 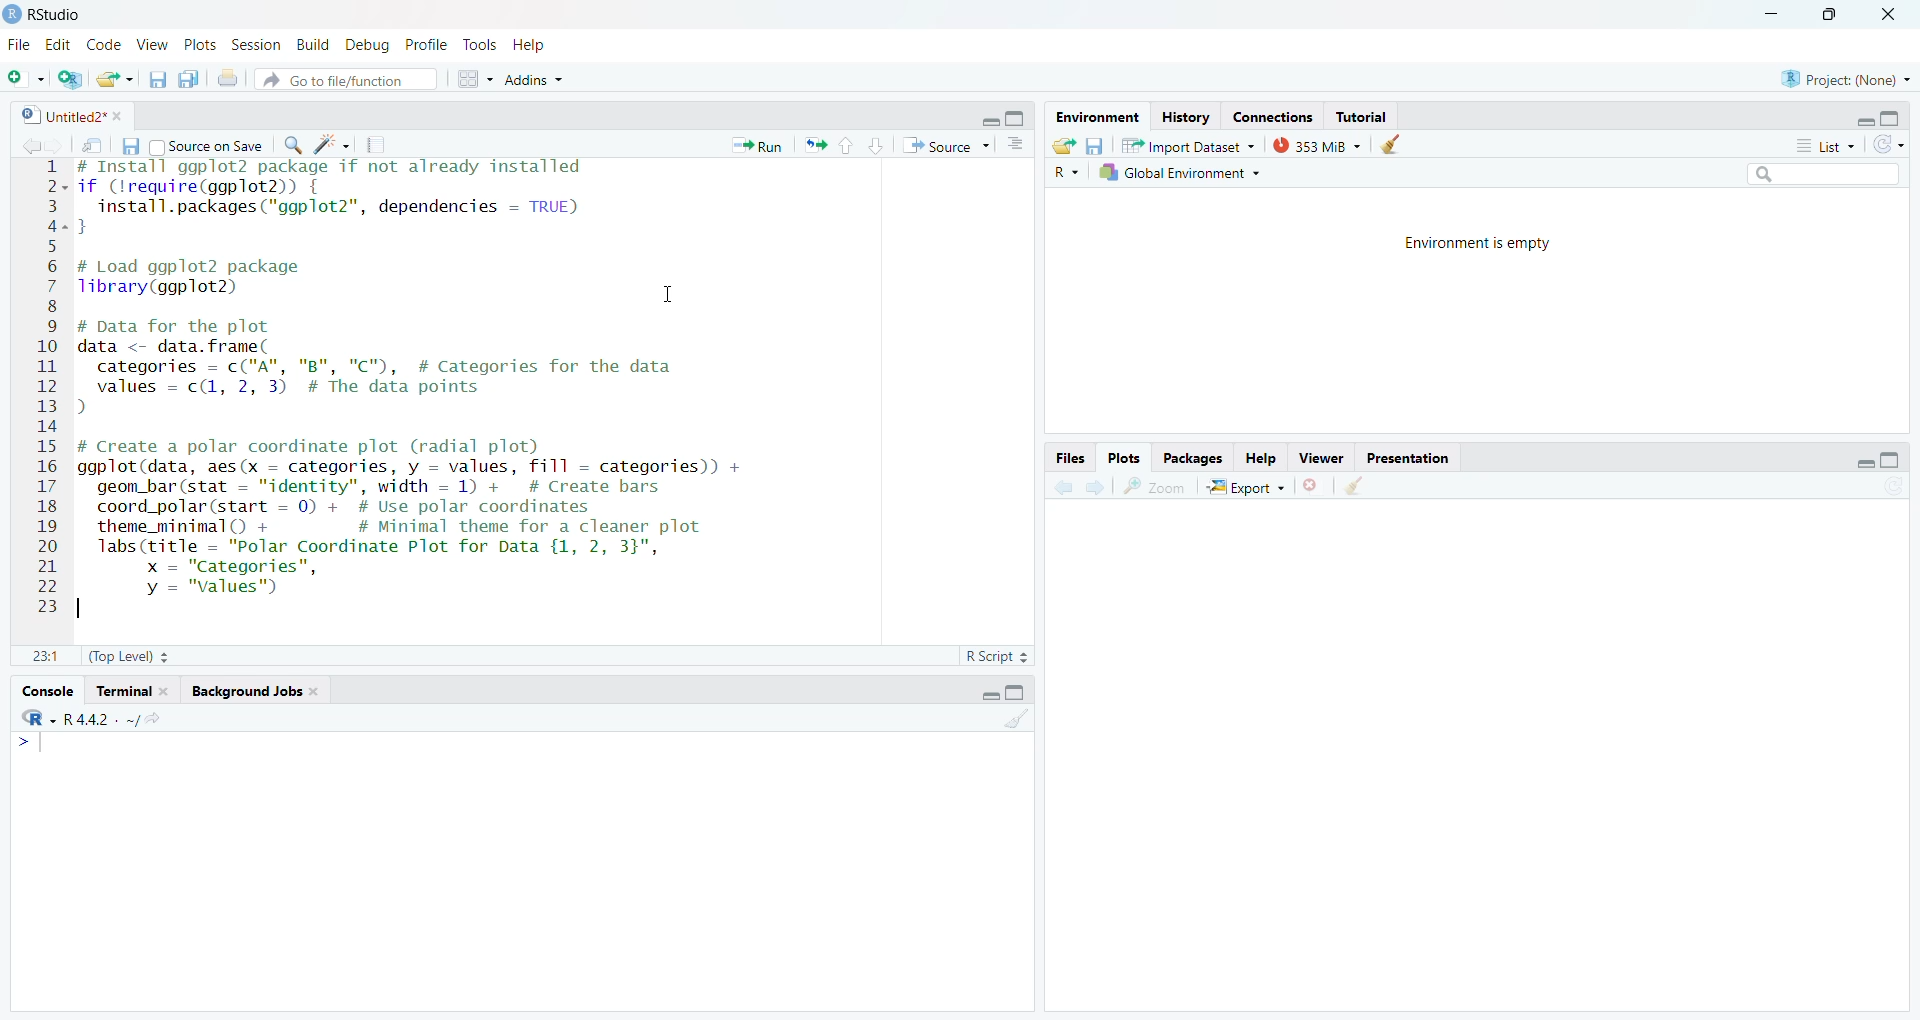 I want to click on hide console, so click(x=1891, y=460).